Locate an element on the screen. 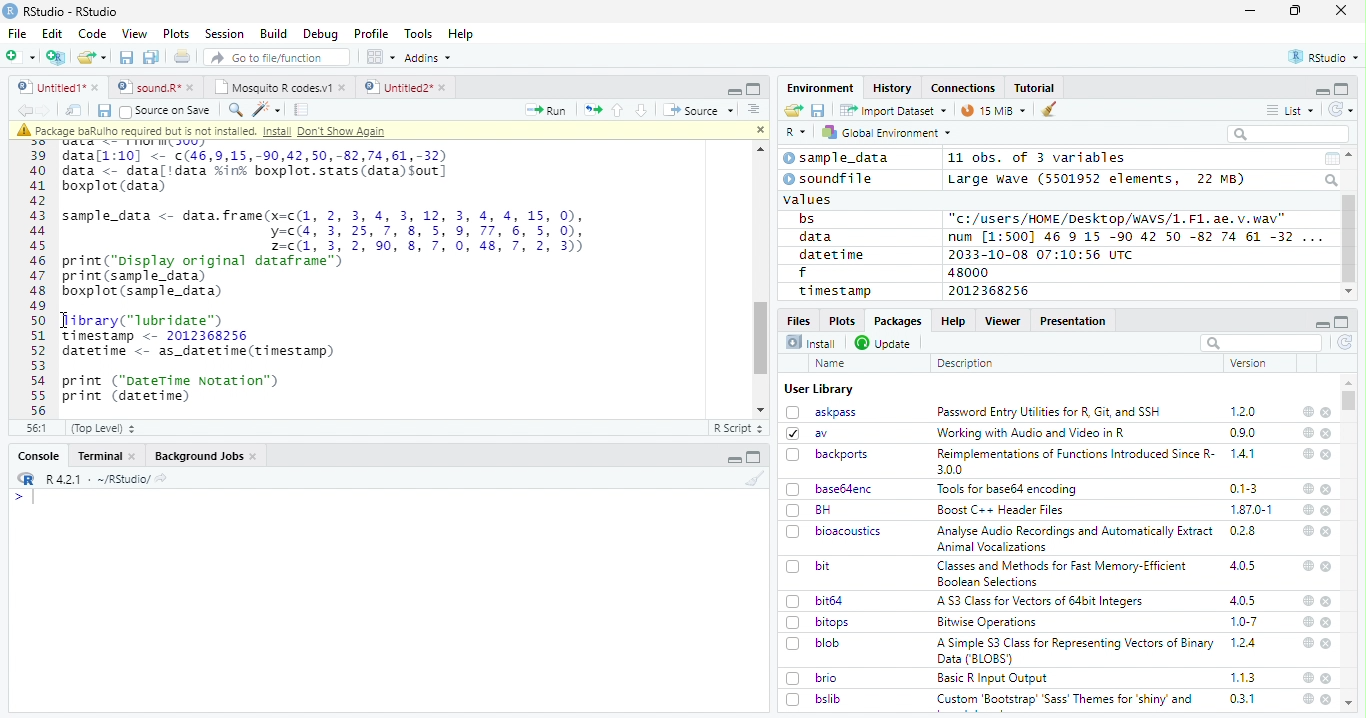 The width and height of the screenshot is (1366, 718). Refresh is located at coordinates (1342, 109).